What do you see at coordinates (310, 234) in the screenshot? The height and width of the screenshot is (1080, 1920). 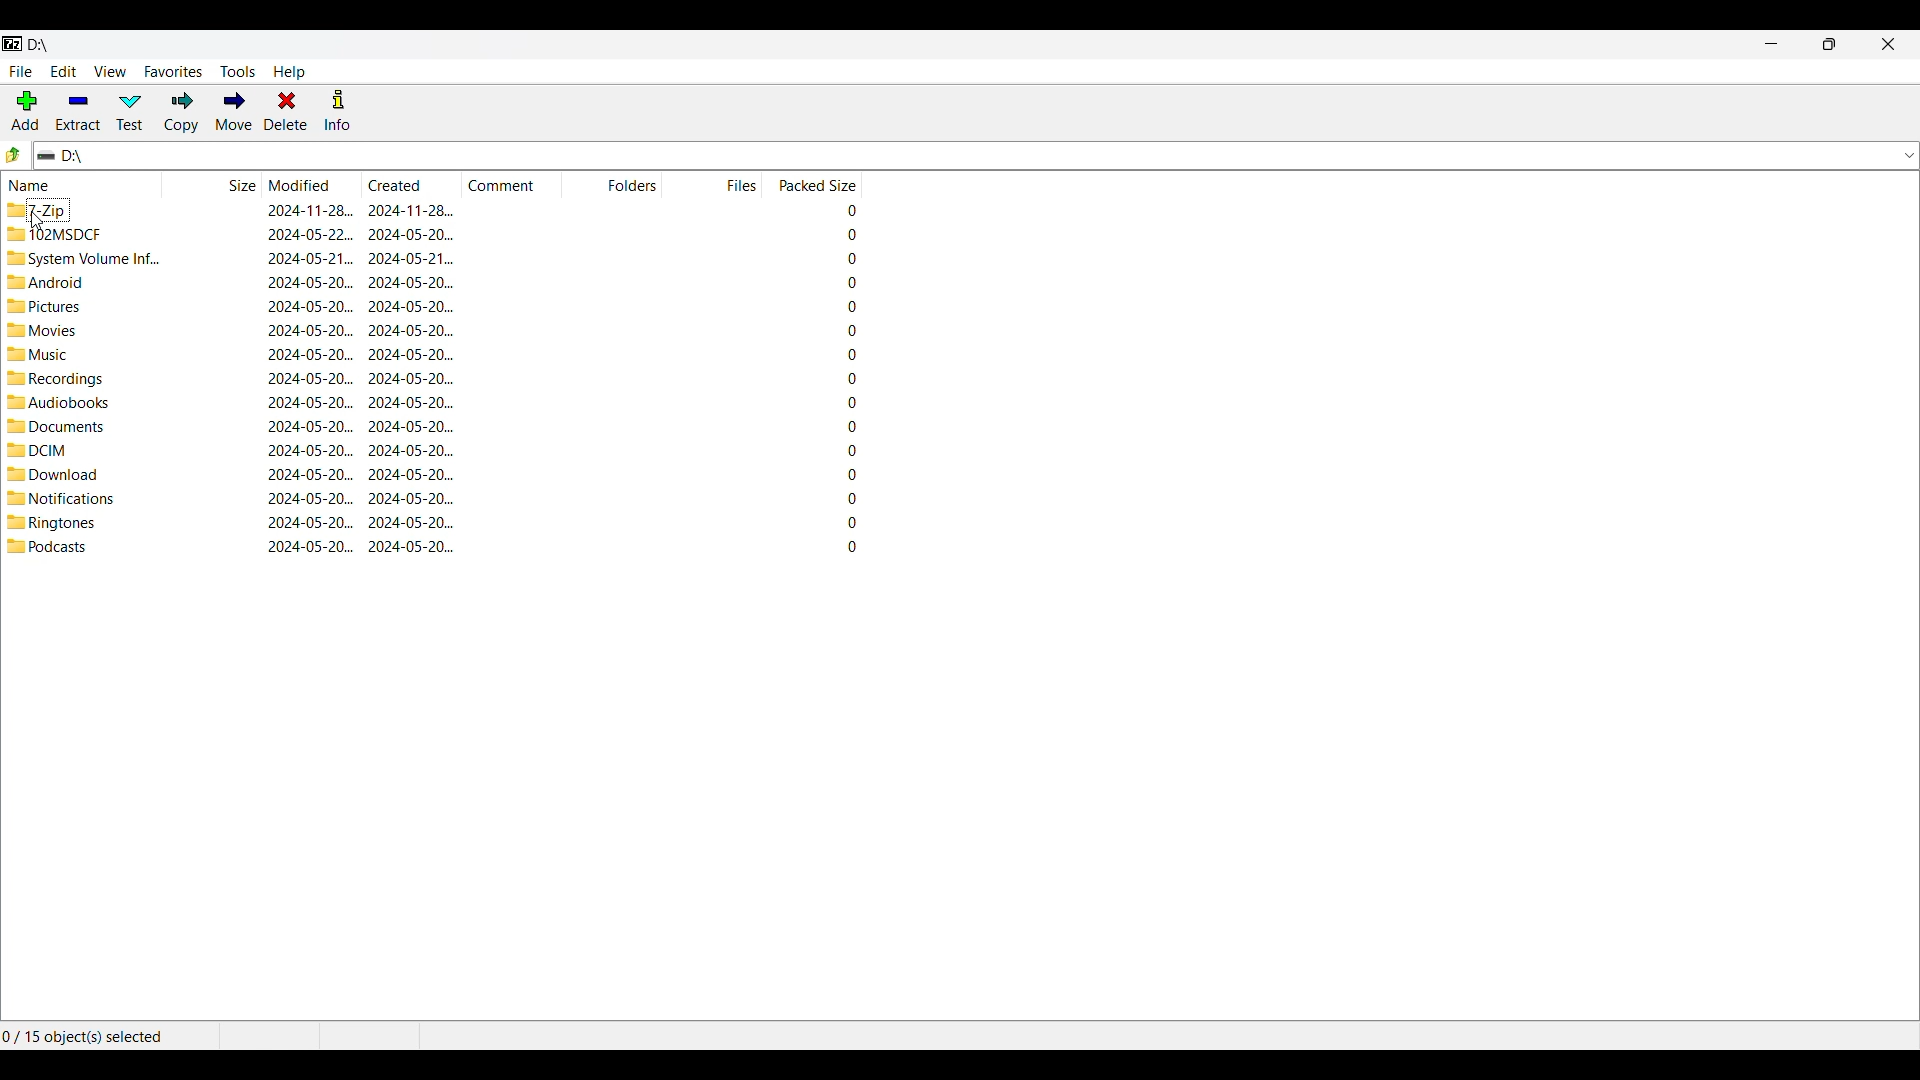 I see `modified date & time` at bounding box center [310, 234].